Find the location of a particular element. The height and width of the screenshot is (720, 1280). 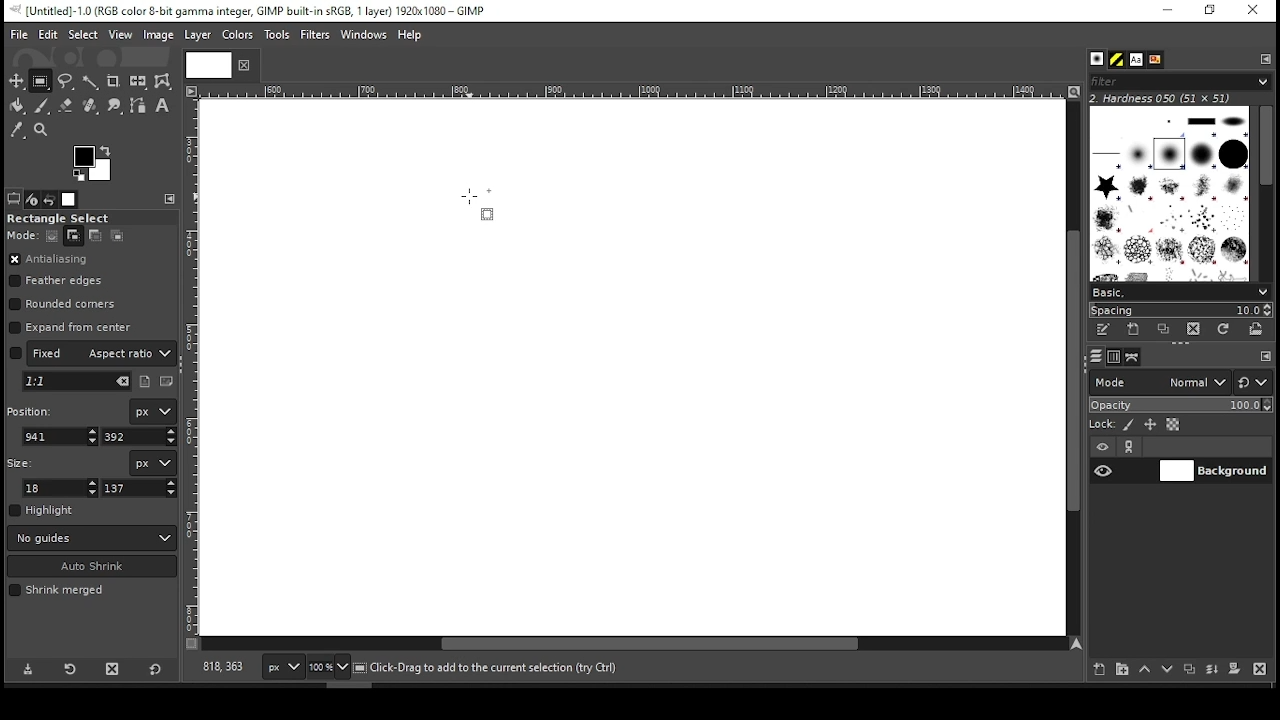

rectangular selection tool is located at coordinates (43, 81).